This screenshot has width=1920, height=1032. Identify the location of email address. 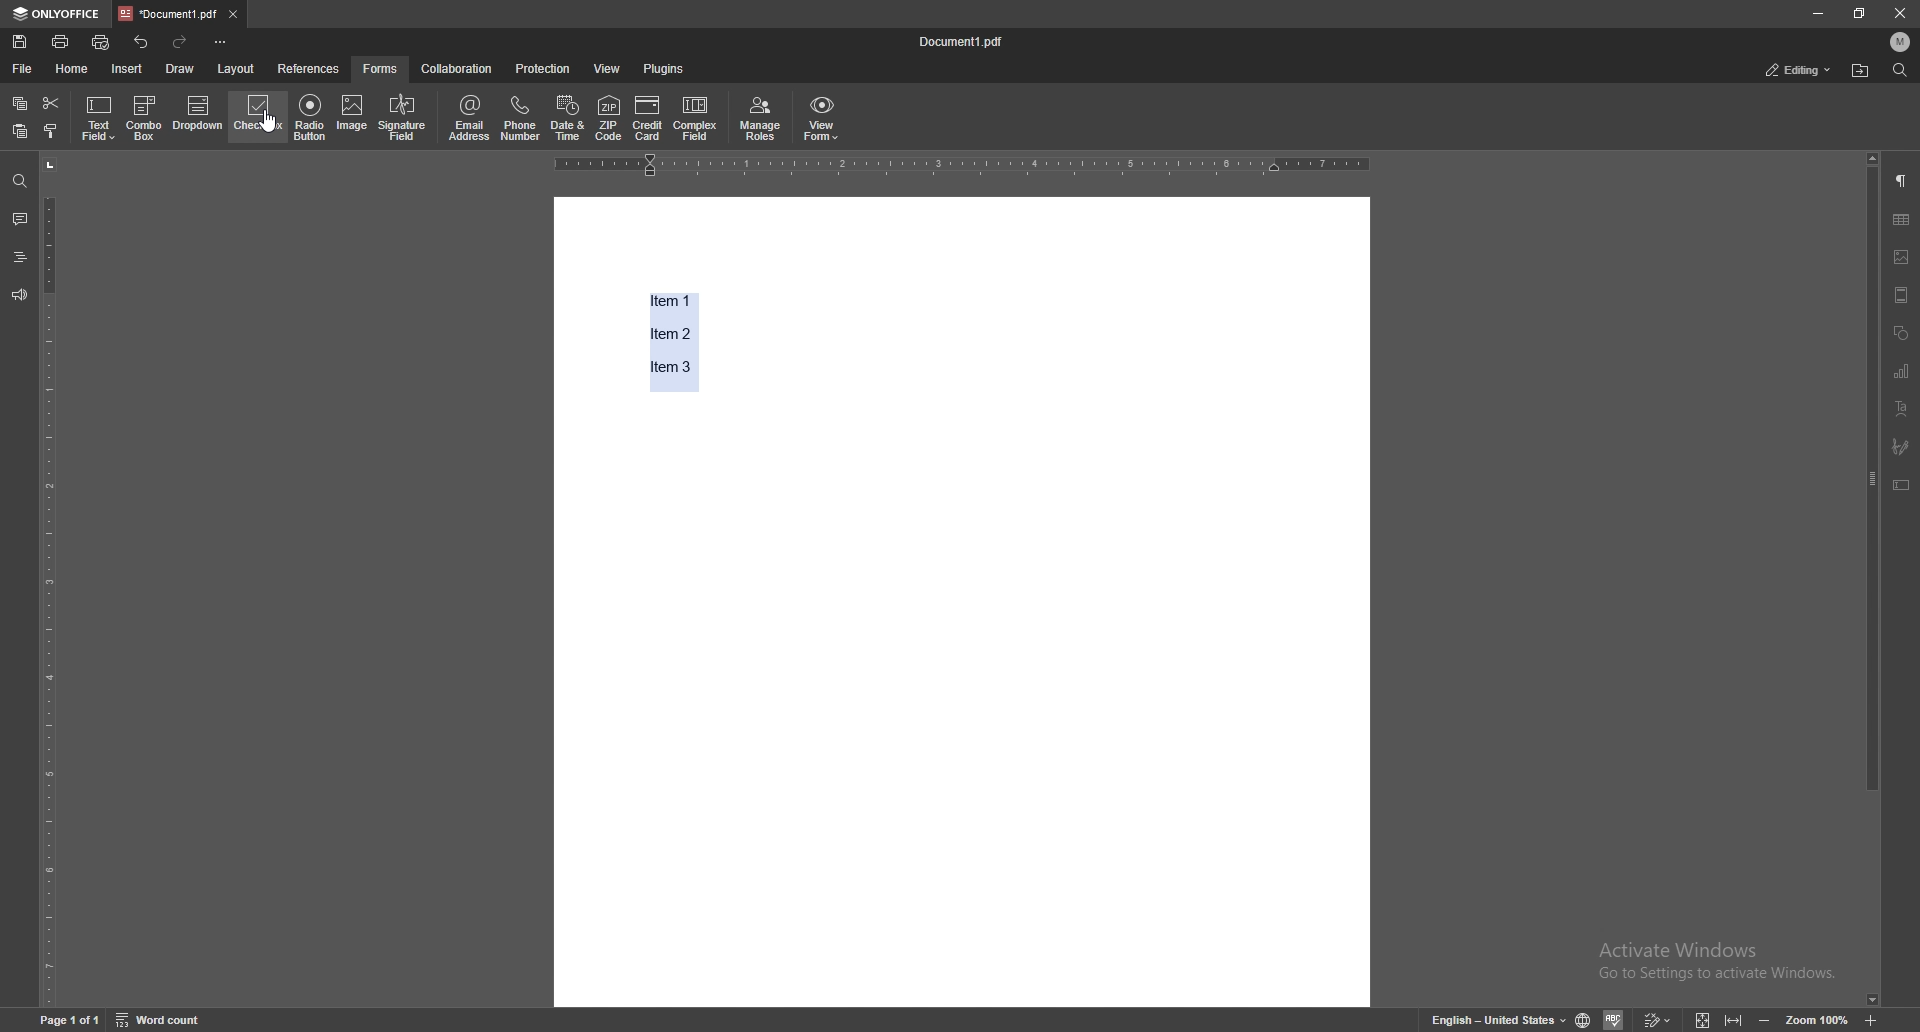
(470, 118).